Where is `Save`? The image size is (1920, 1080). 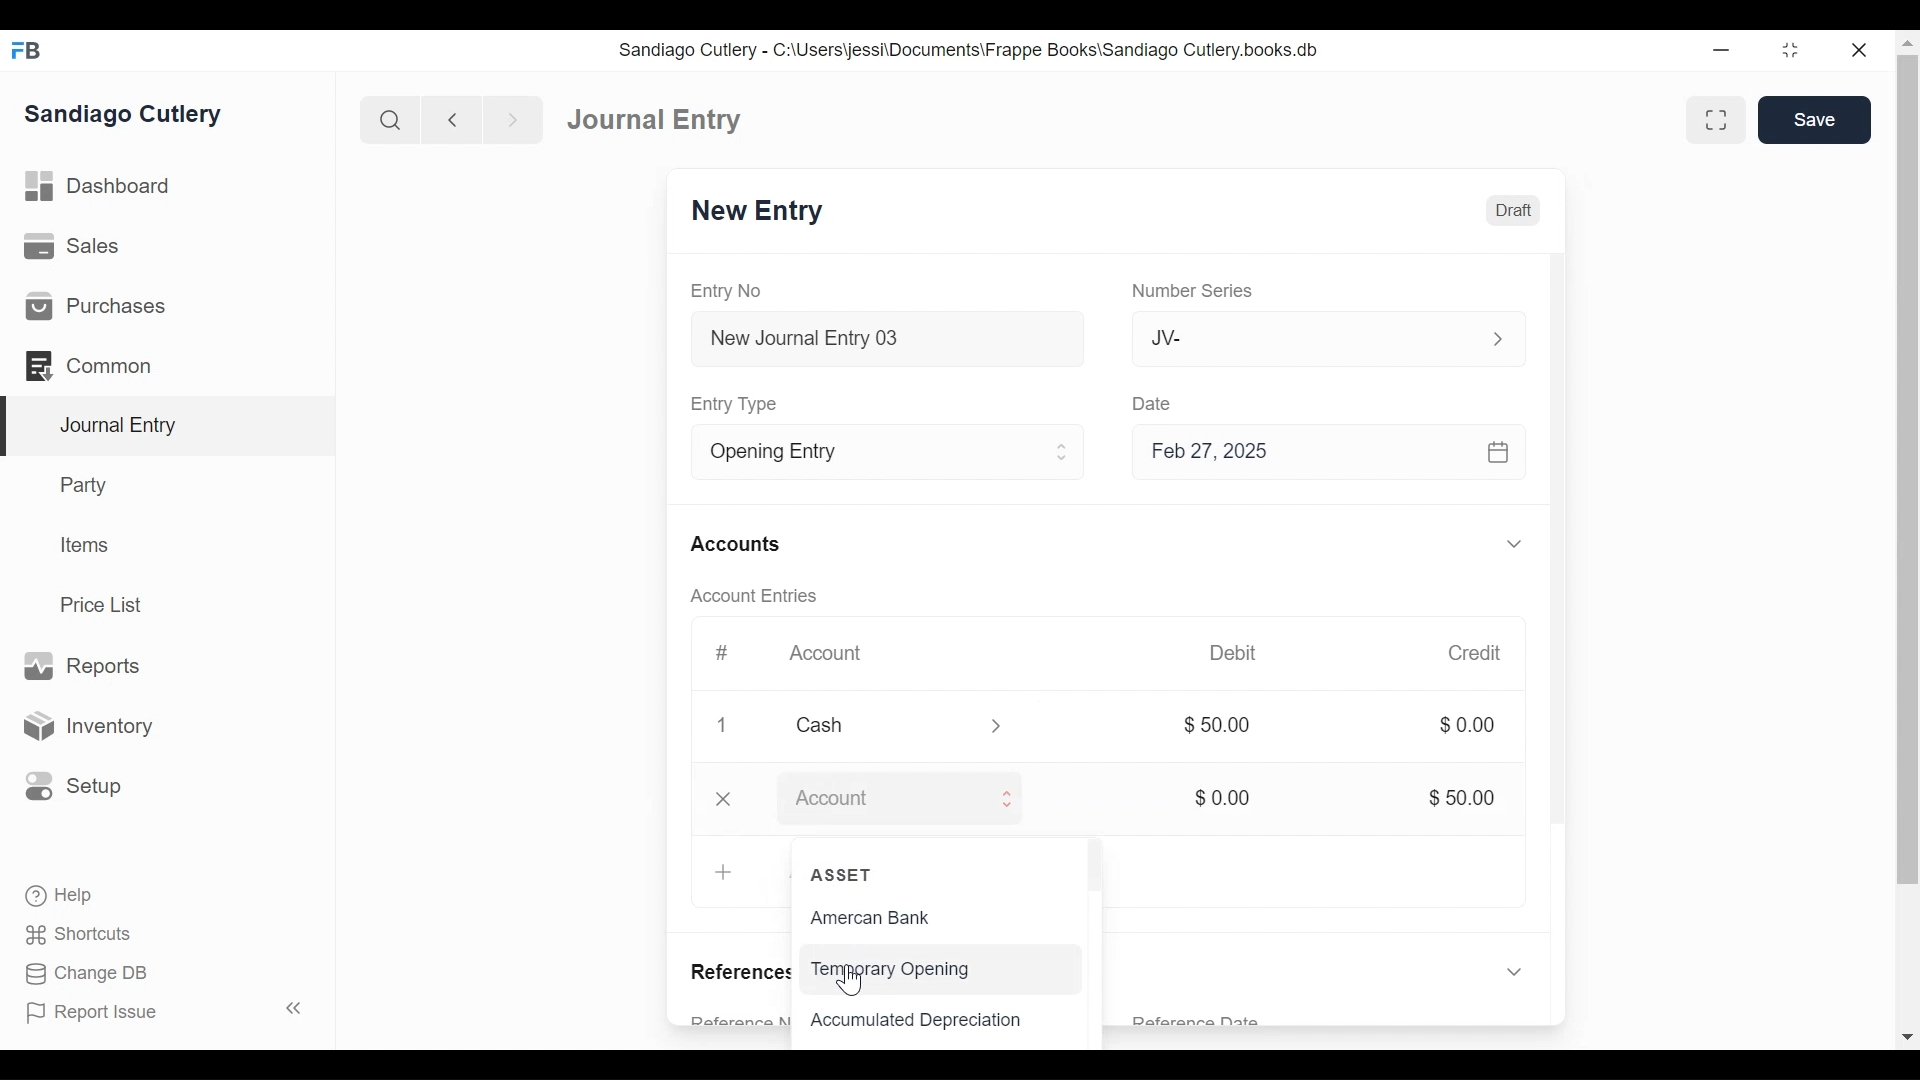
Save is located at coordinates (1813, 120).